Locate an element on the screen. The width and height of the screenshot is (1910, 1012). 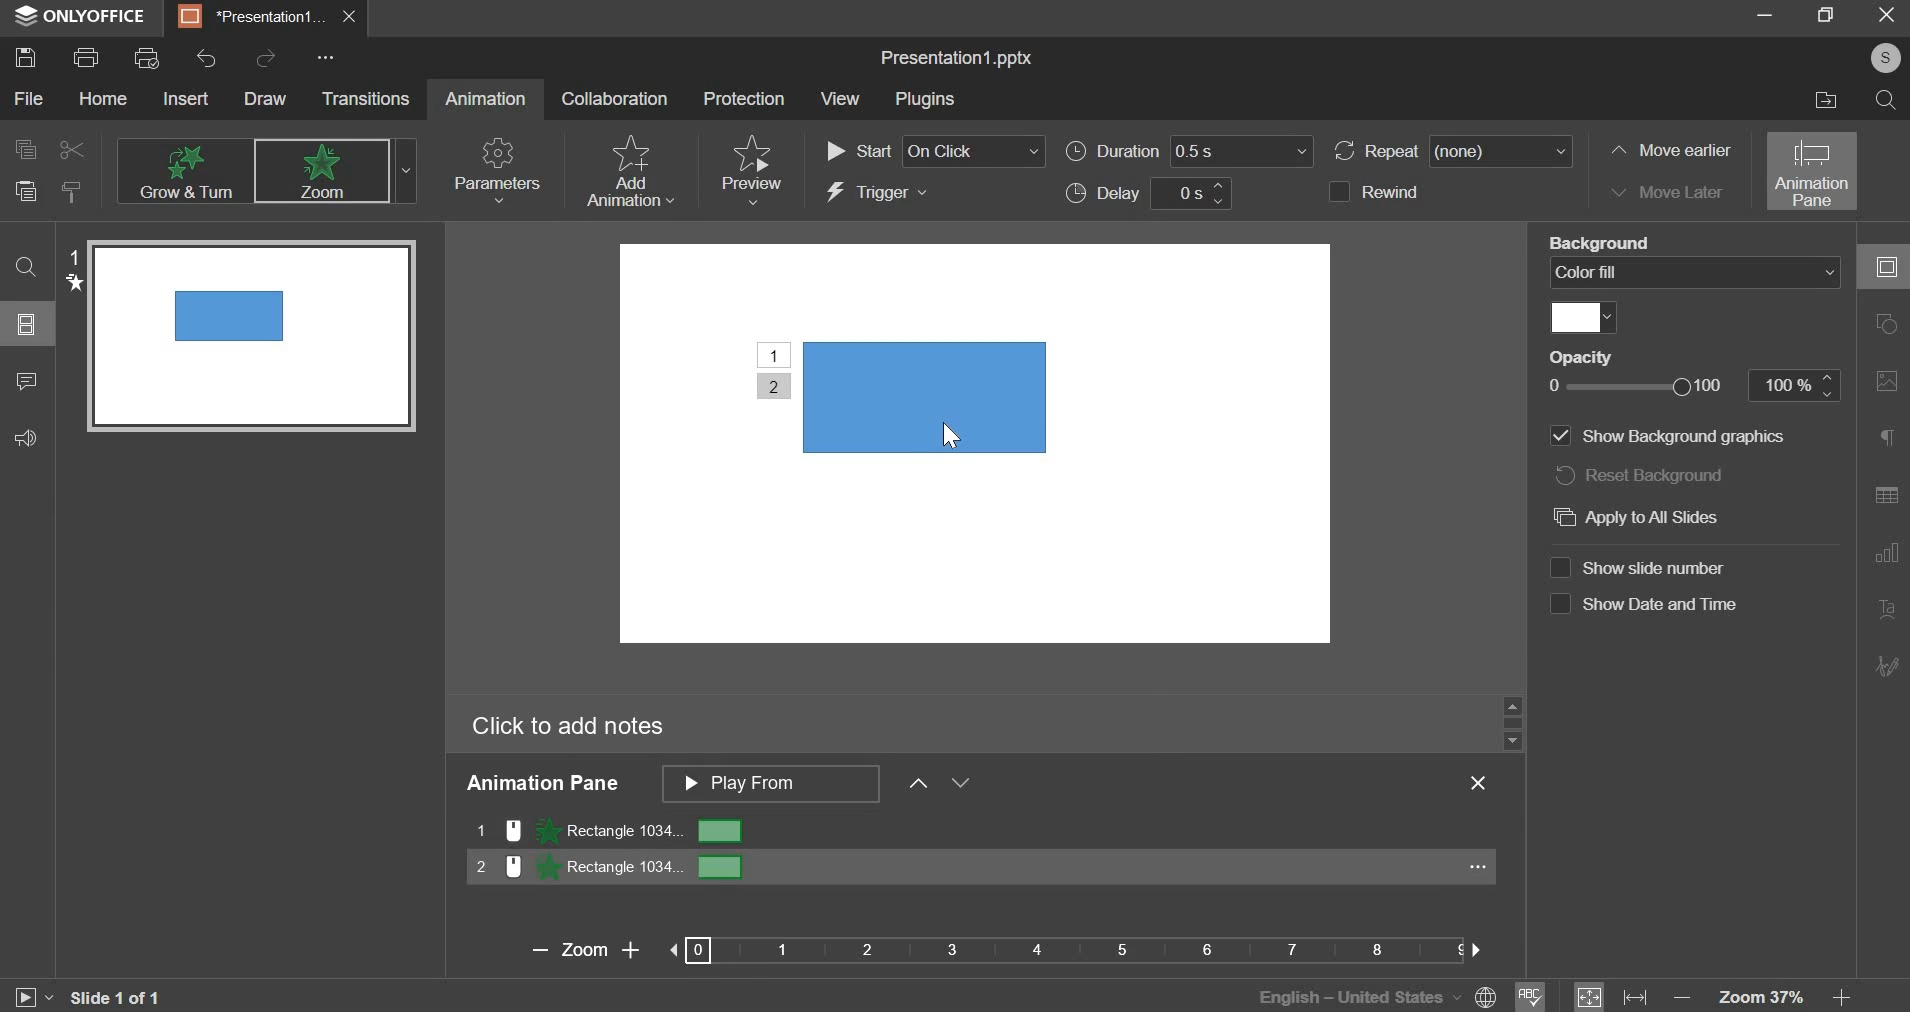
Animation is located at coordinates (488, 101).